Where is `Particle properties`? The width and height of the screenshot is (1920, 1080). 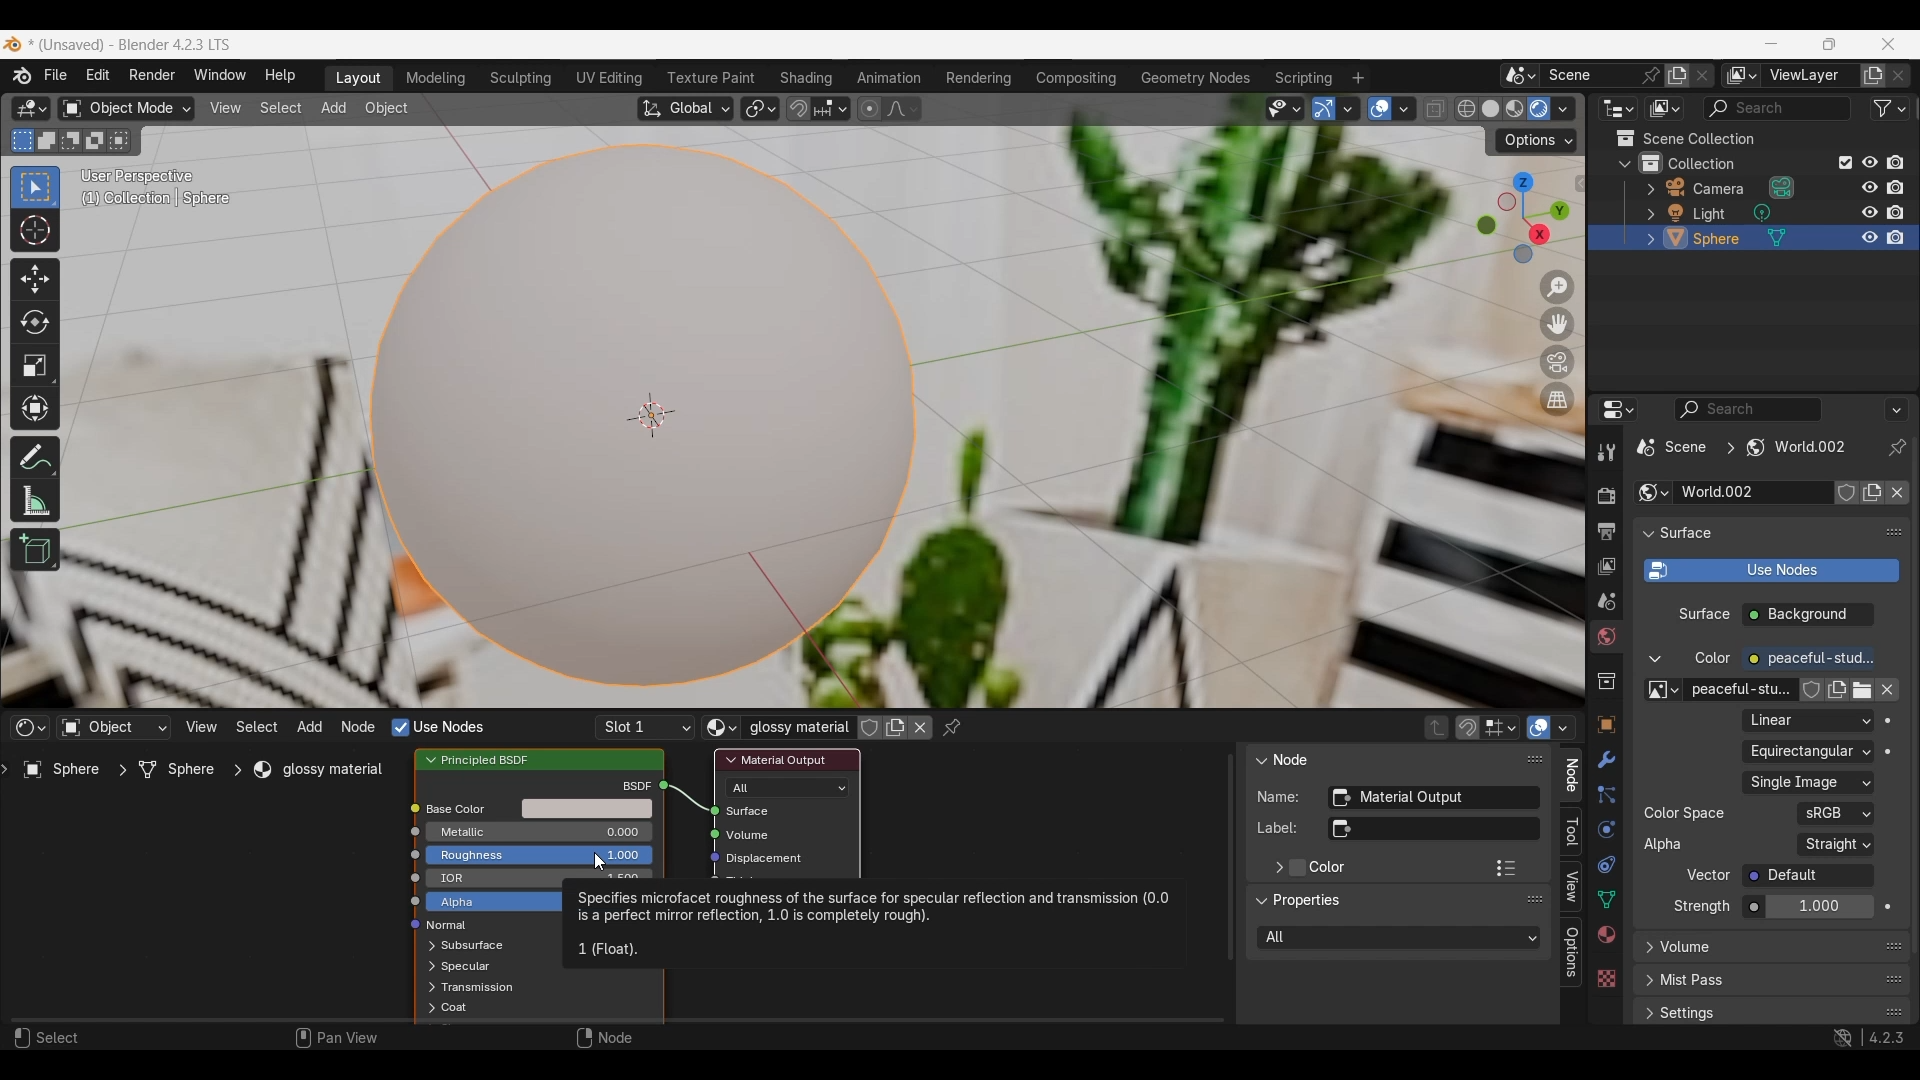
Particle properties is located at coordinates (1605, 795).